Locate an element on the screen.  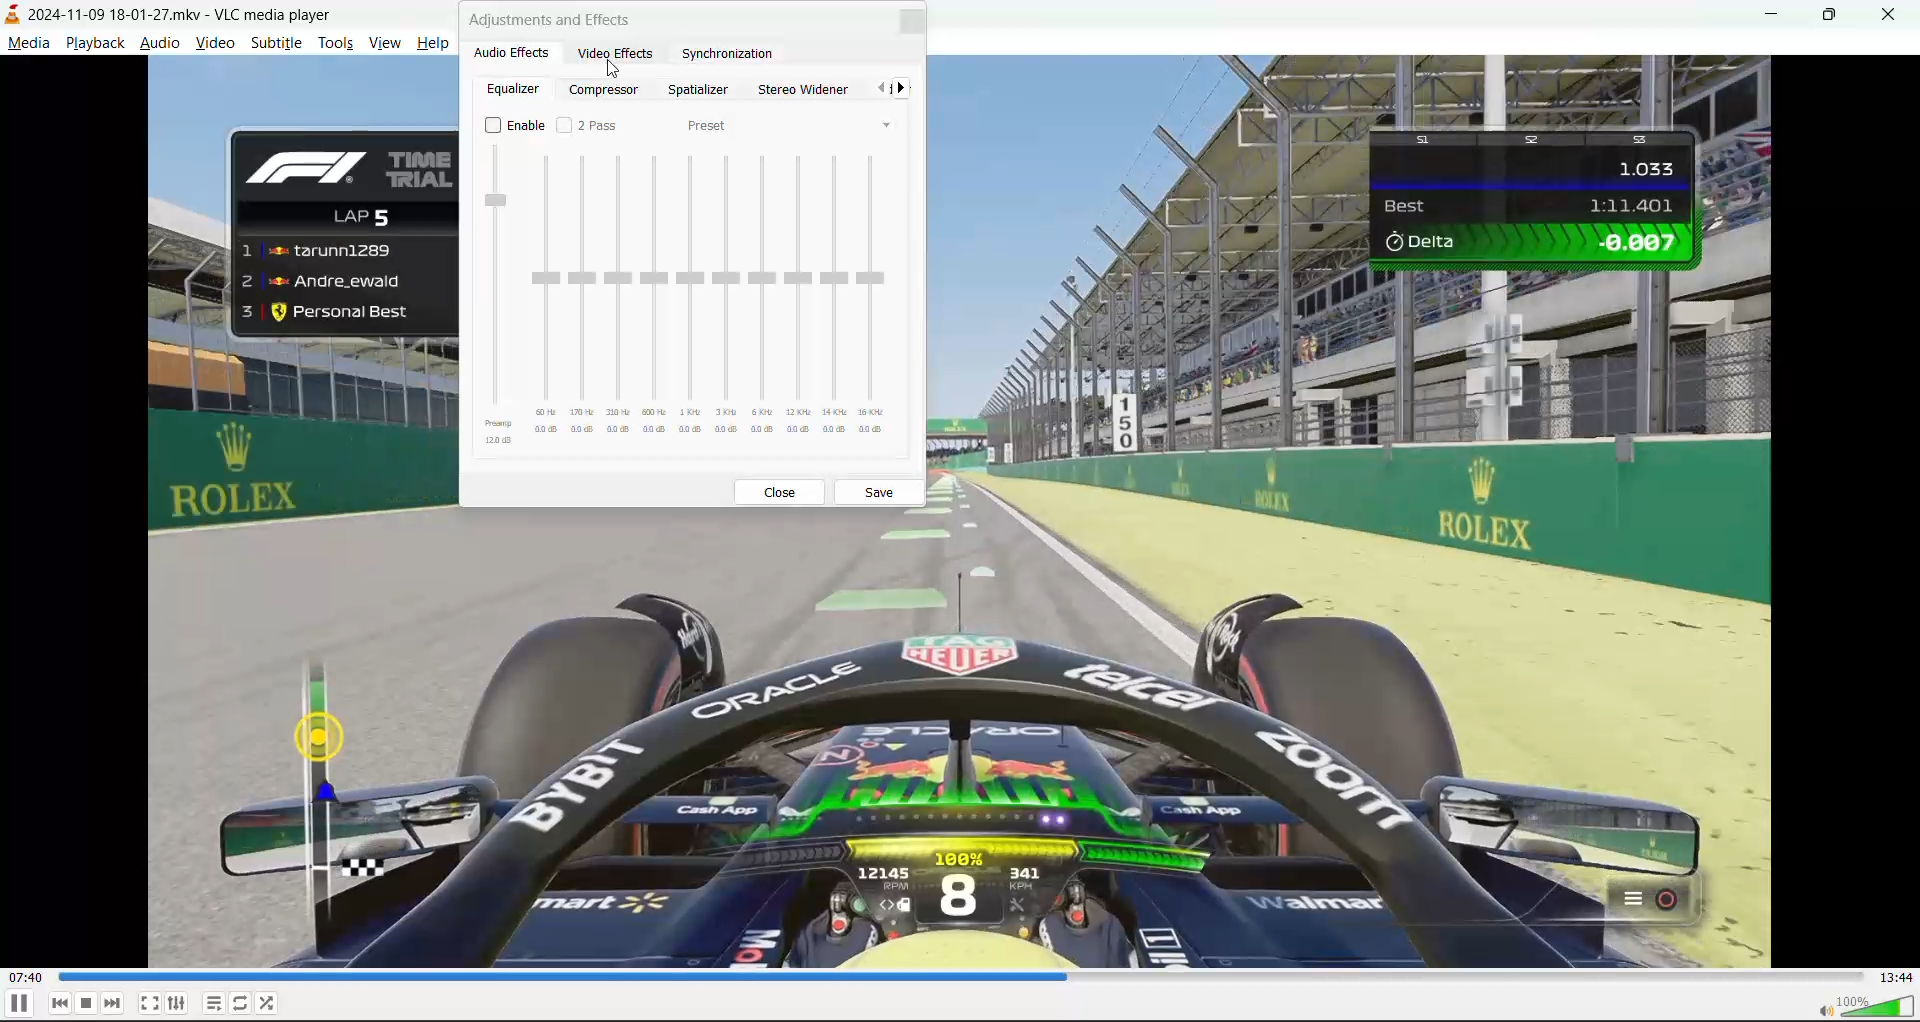
random is located at coordinates (269, 1001).